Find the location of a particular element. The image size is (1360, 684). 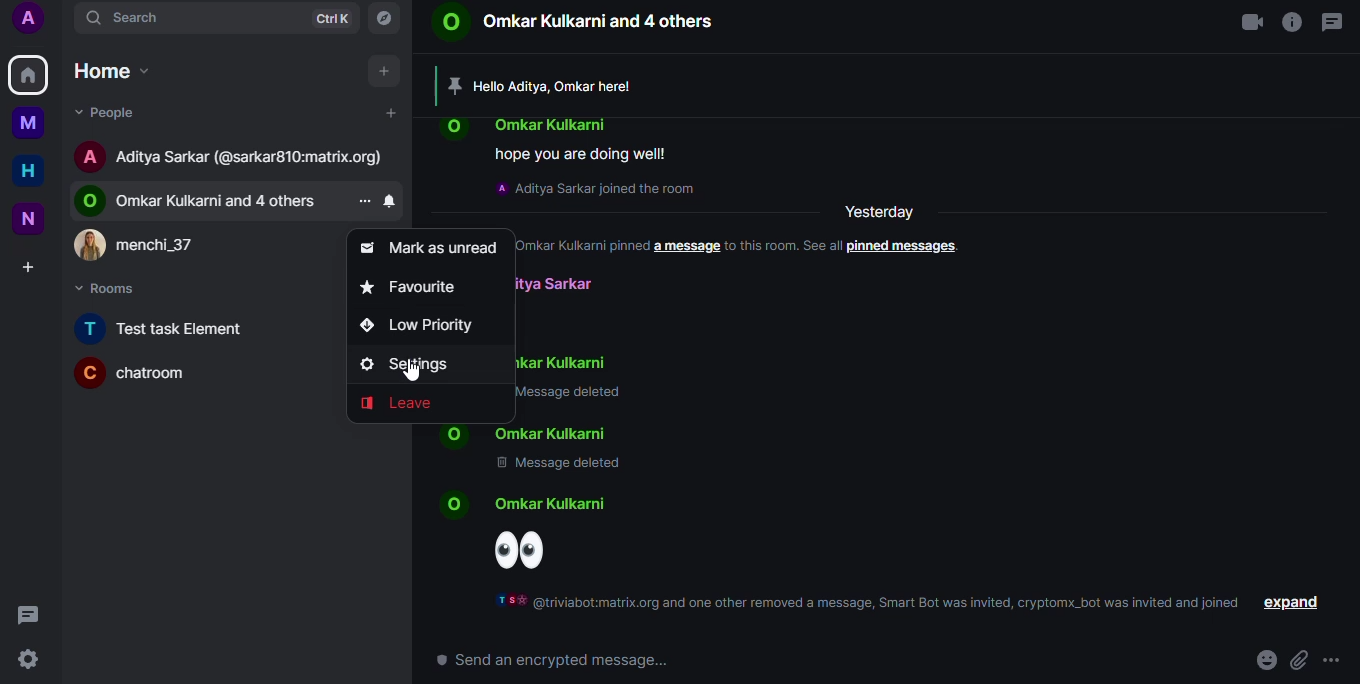

‘Omkar Kulkarni is located at coordinates (554, 122).